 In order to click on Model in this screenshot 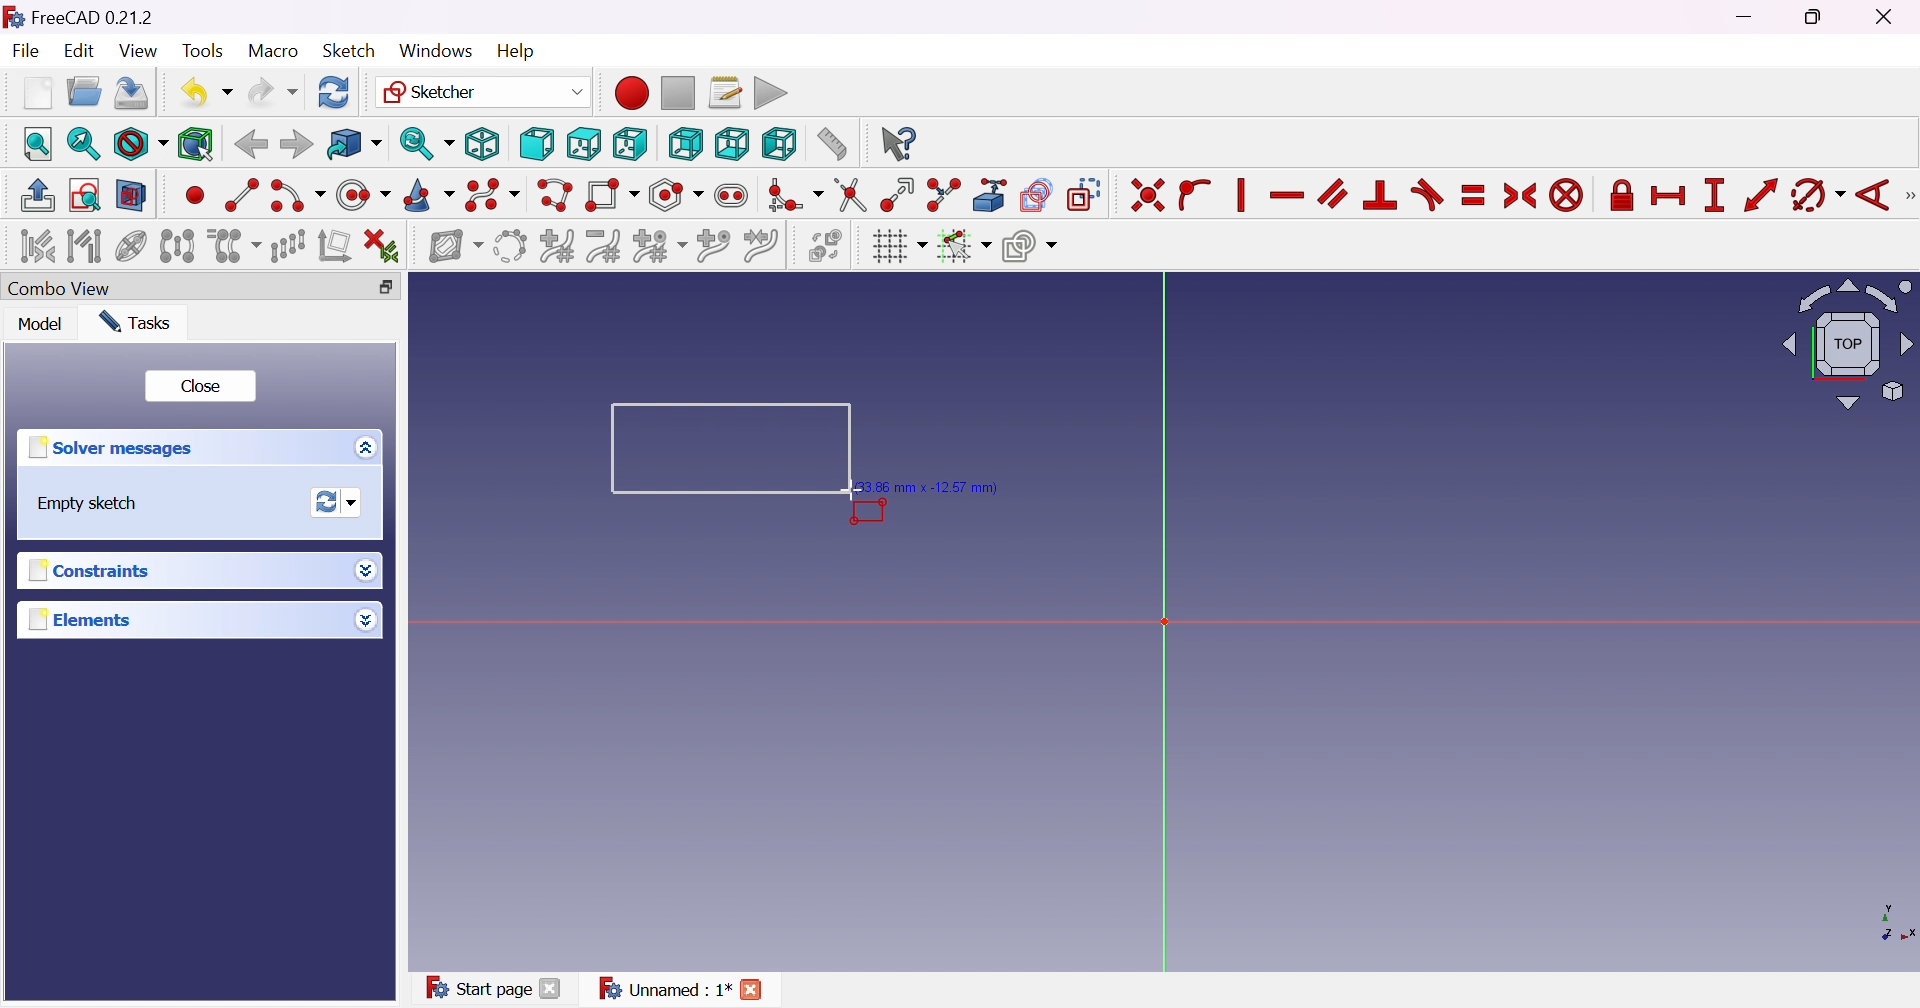, I will do `click(42, 324)`.